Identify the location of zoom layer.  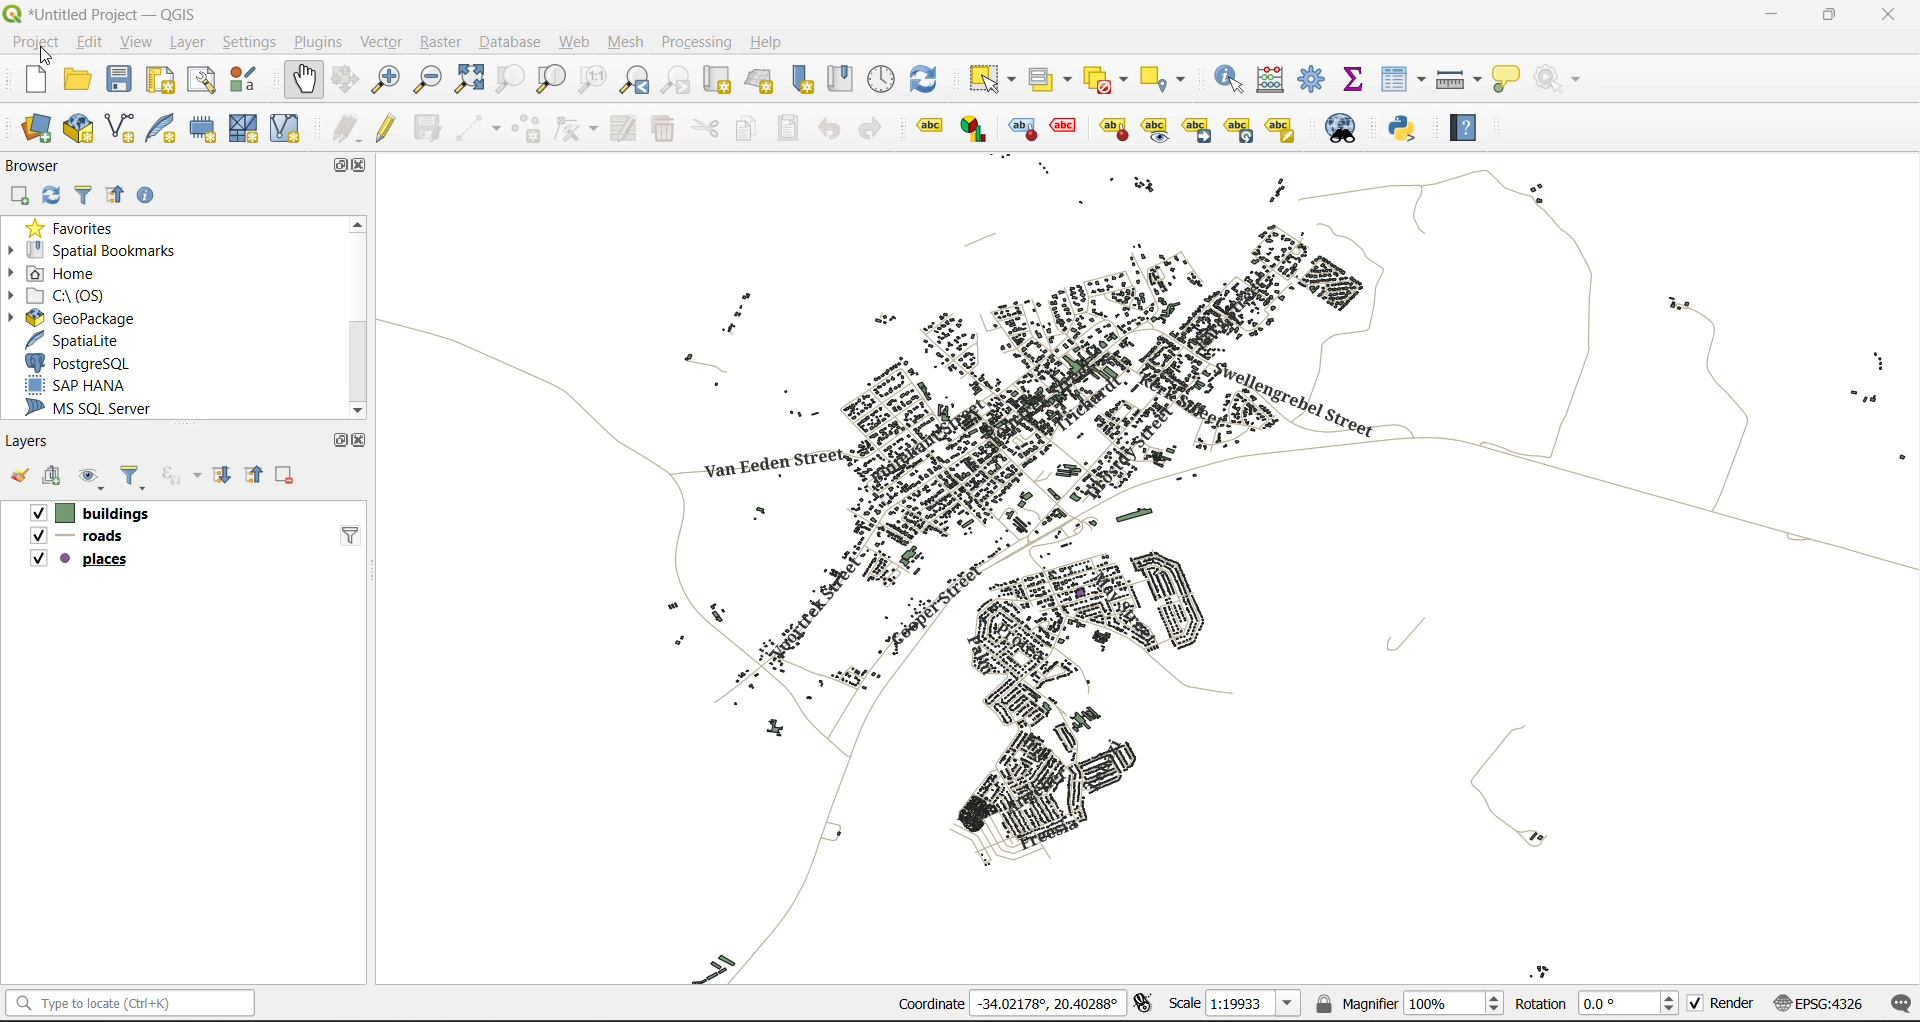
(552, 81).